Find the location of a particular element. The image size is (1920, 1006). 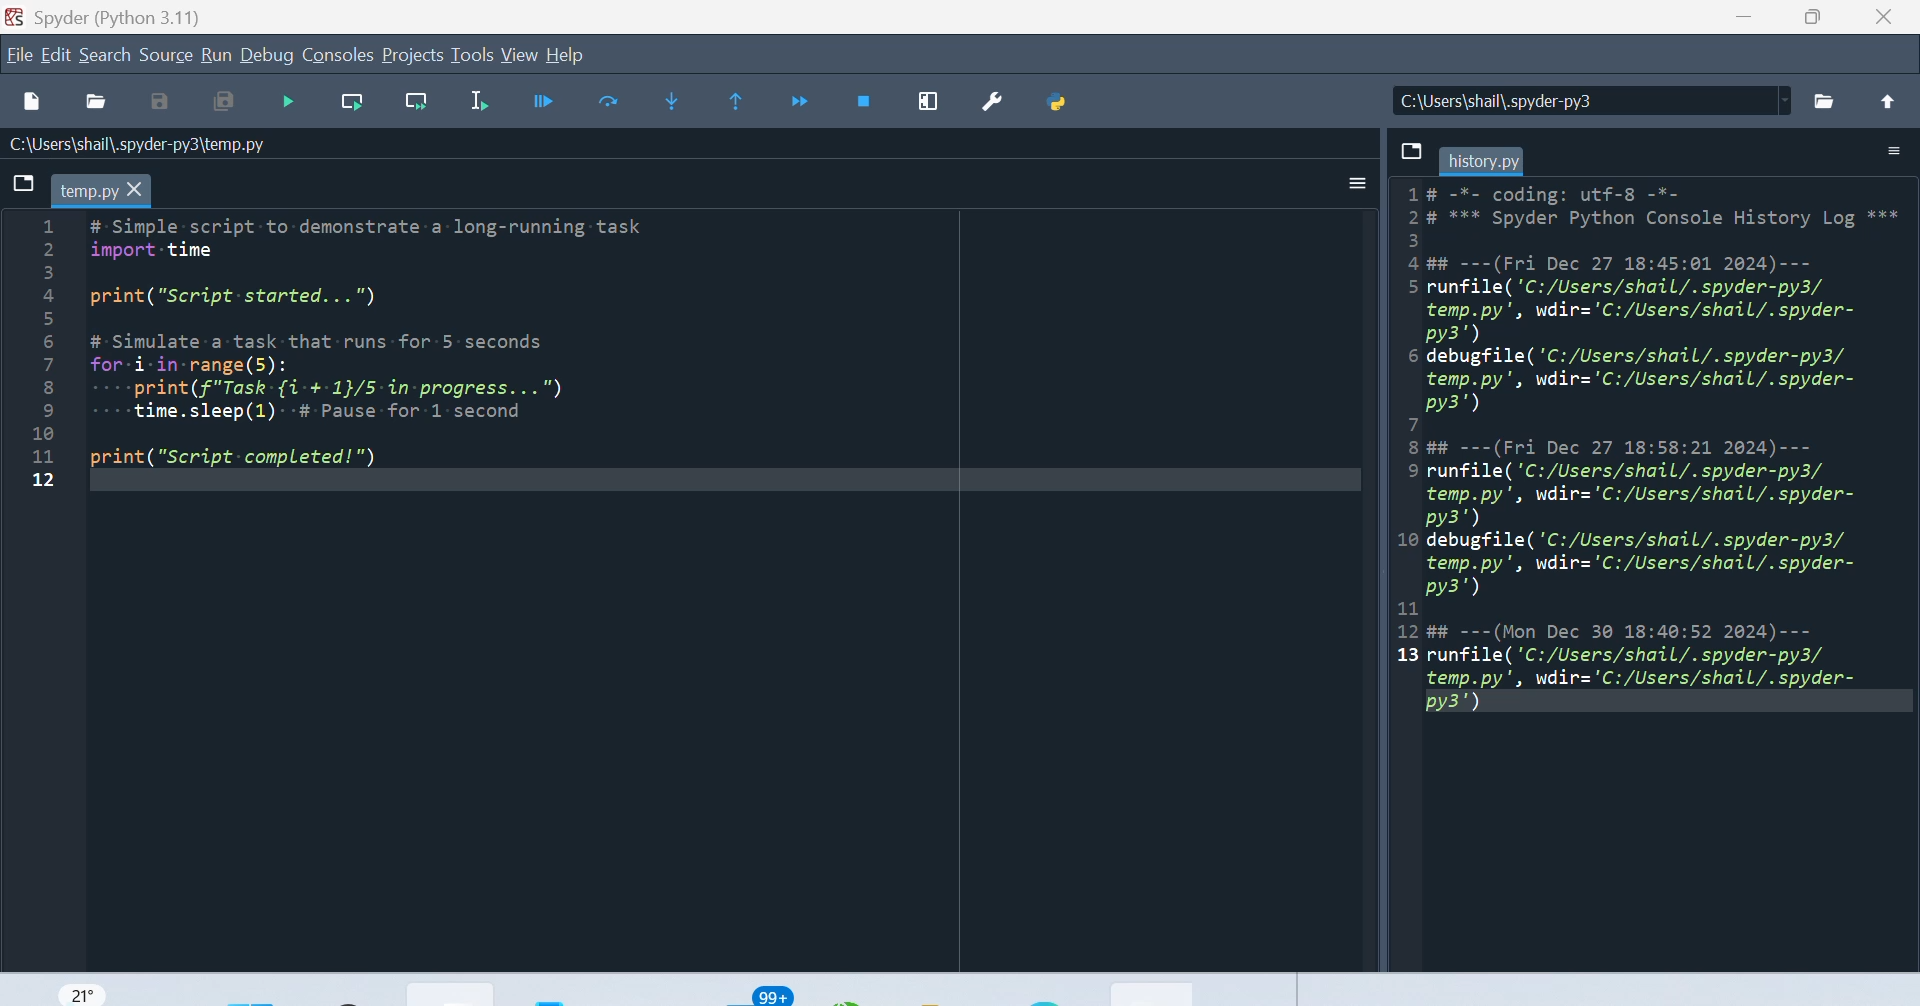

File is located at coordinates (18, 55).